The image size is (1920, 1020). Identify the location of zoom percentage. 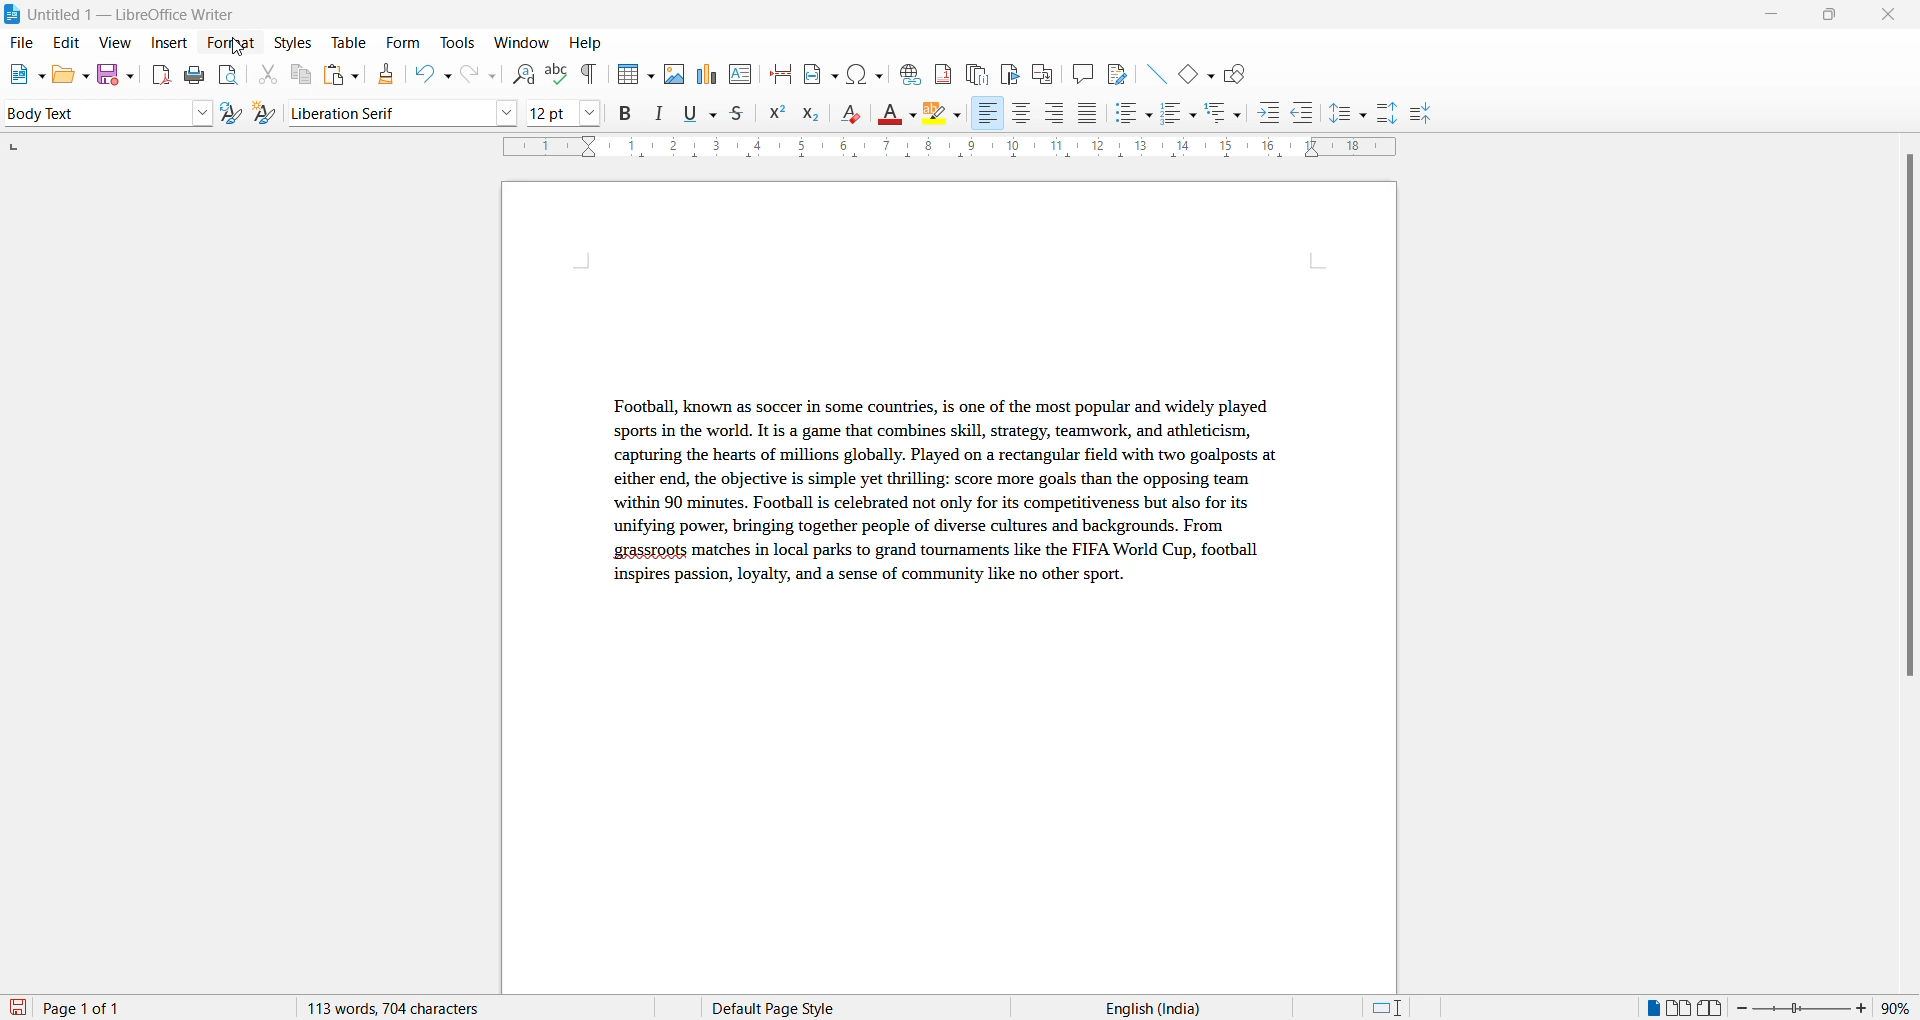
(1900, 1006).